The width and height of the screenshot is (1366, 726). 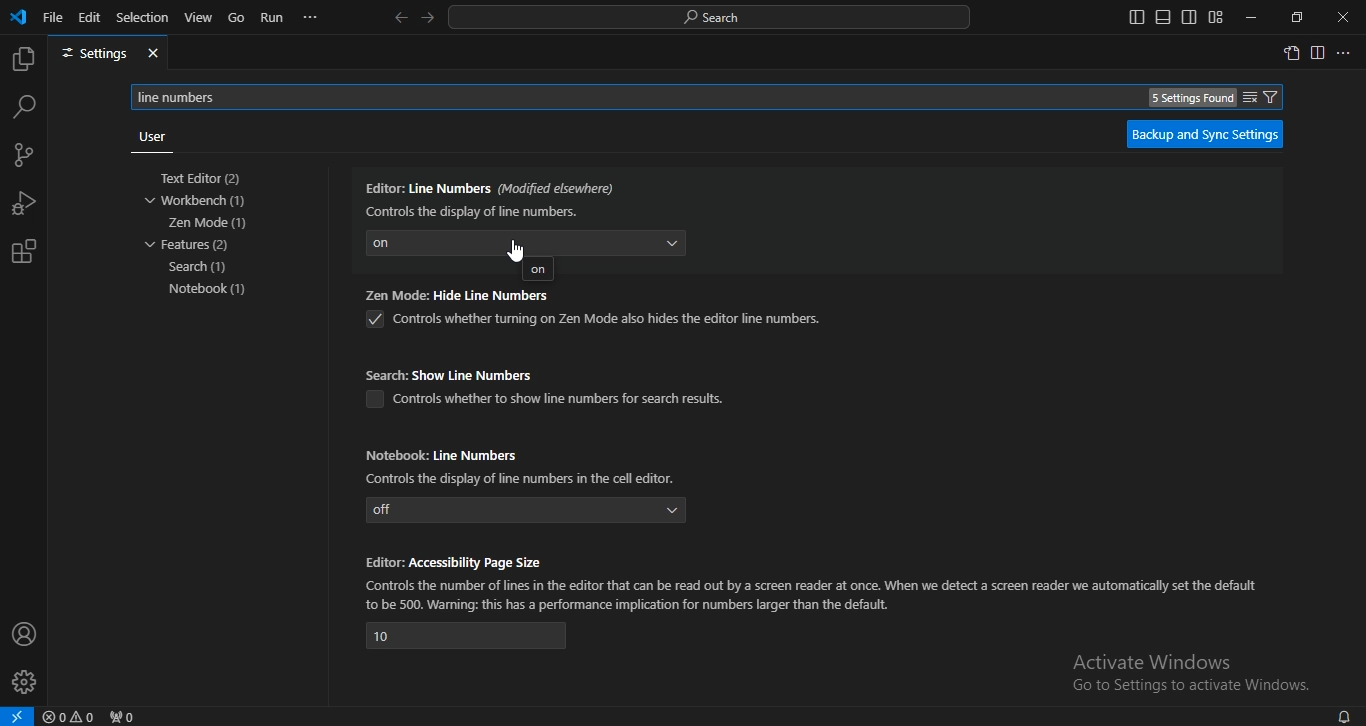 I want to click on extensions, so click(x=23, y=252).